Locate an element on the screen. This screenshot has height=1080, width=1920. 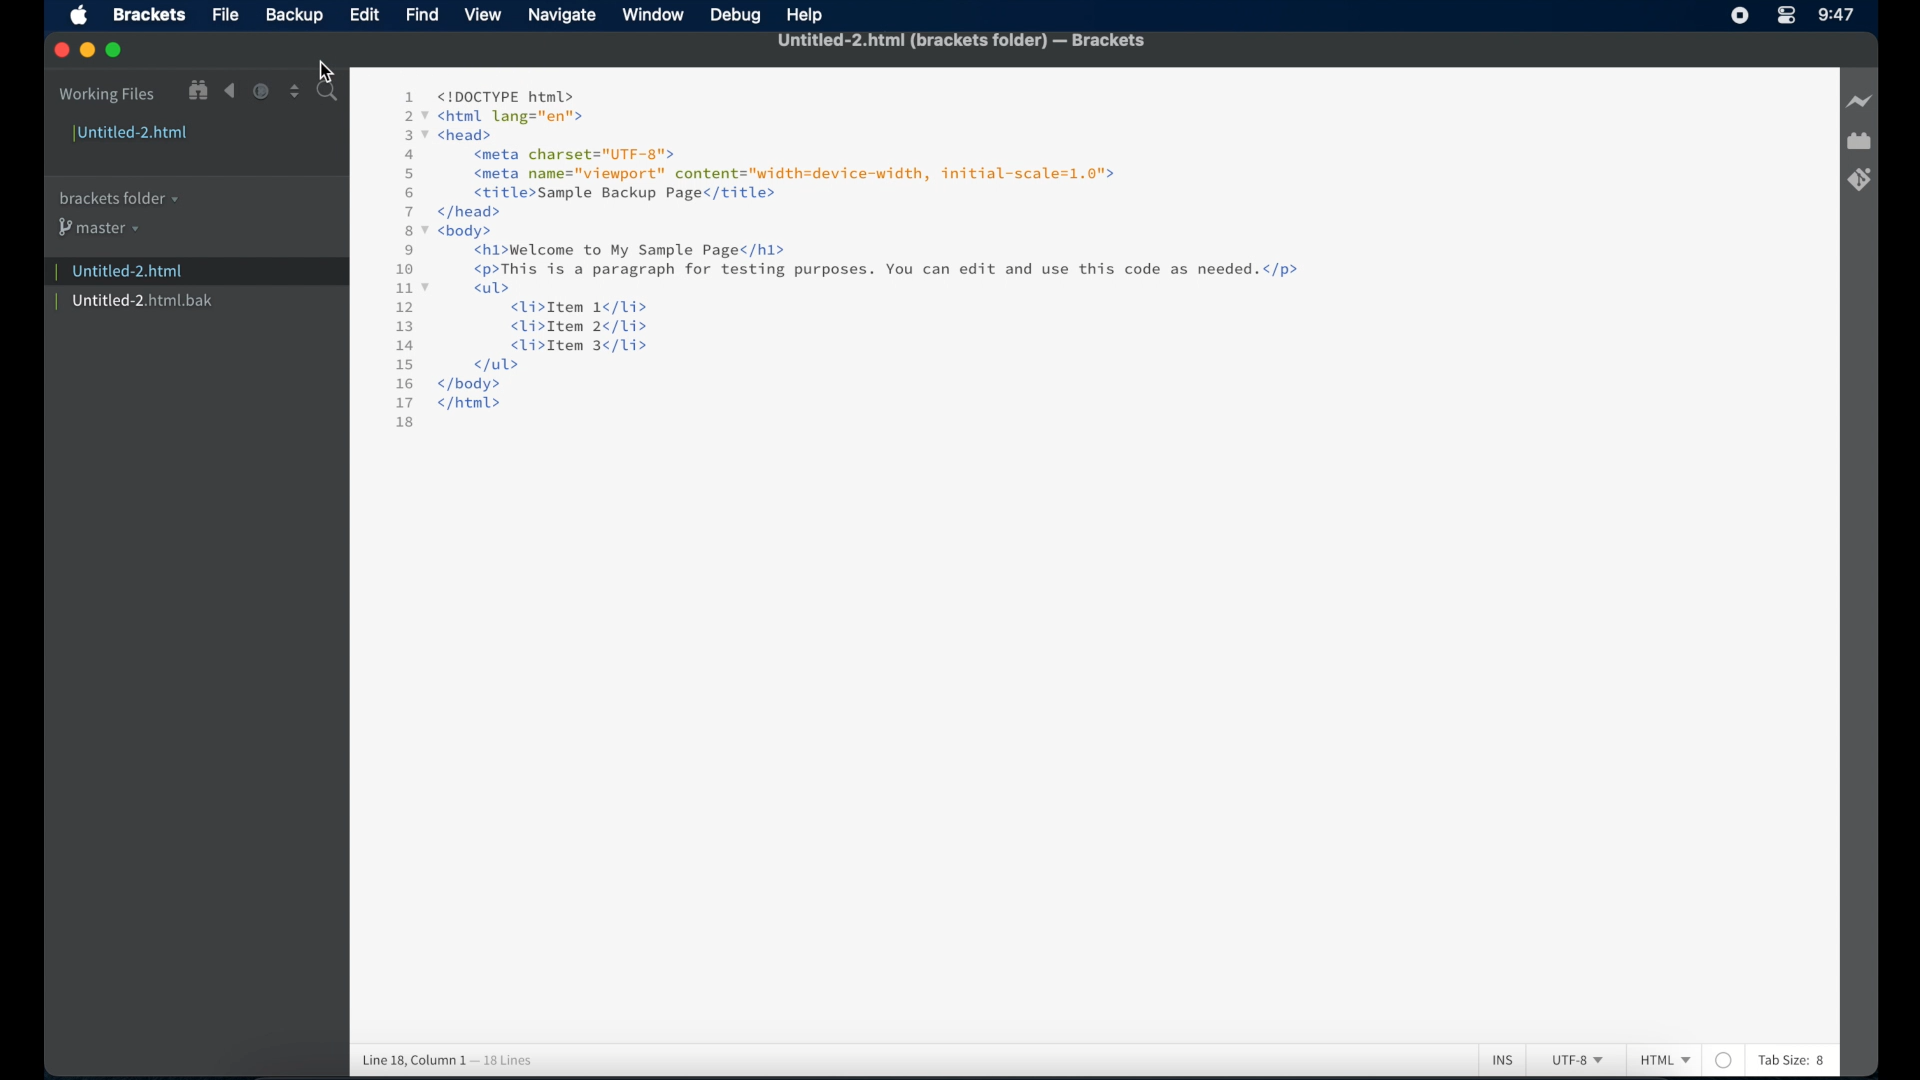
brackets folder menu is located at coordinates (117, 199).